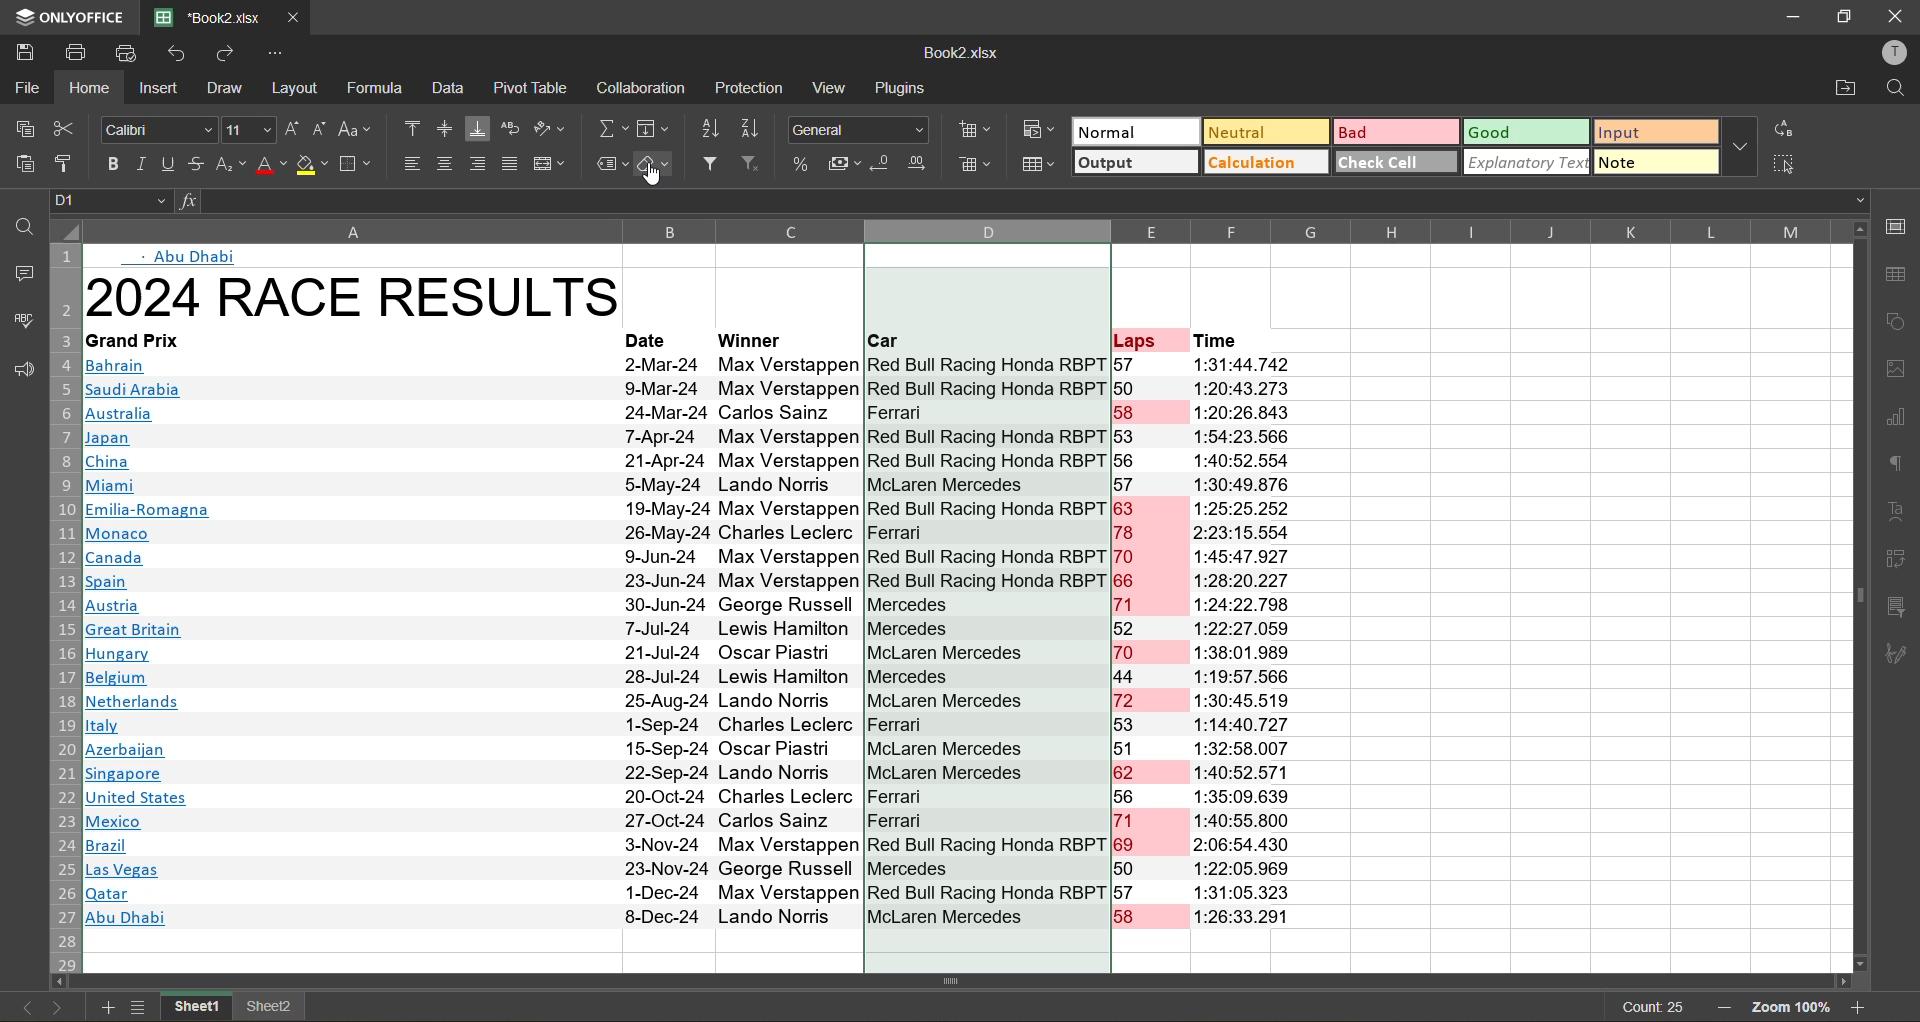  Describe the element at coordinates (698, 772) in the screenshot. I see `Msingapore 22-Sep-24 Lando Norris ~~ McLaren Mercedes 62 1:40:52 571` at that location.